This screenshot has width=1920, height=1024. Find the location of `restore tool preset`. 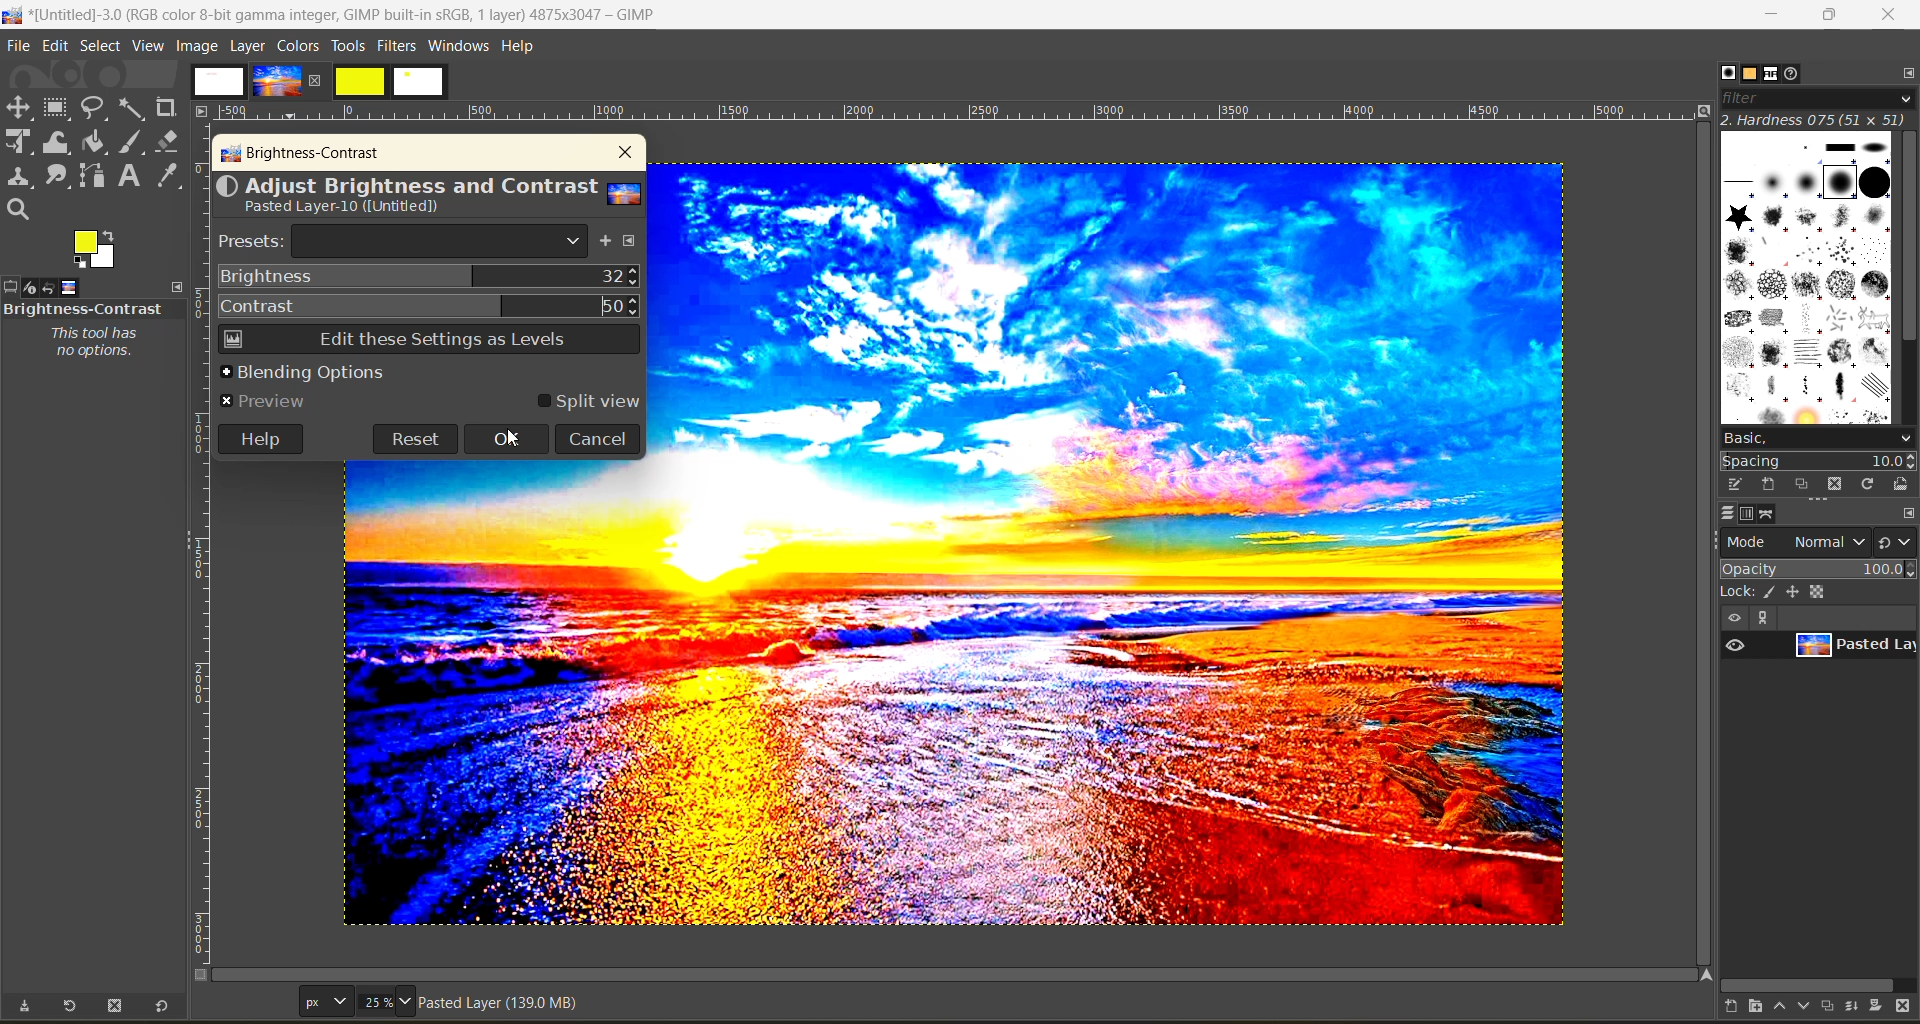

restore tool preset is located at coordinates (66, 1007).